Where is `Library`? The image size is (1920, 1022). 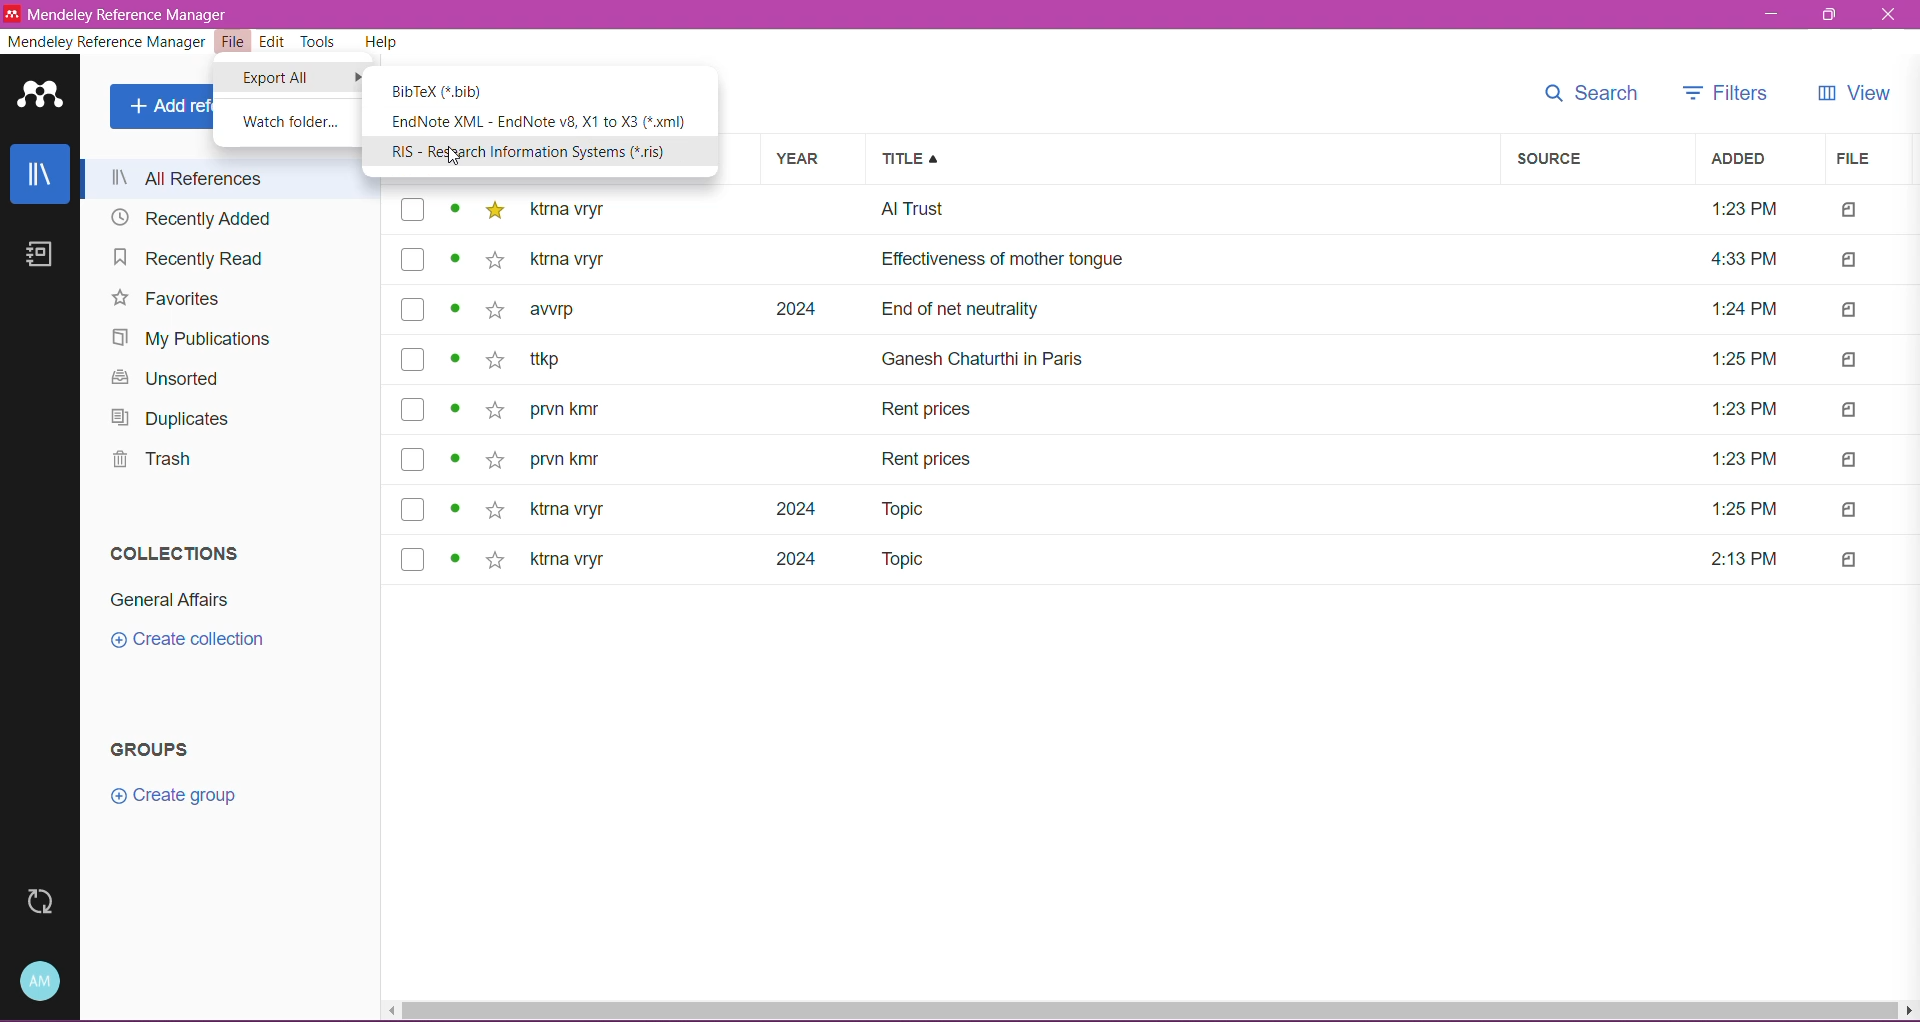
Library is located at coordinates (45, 176).